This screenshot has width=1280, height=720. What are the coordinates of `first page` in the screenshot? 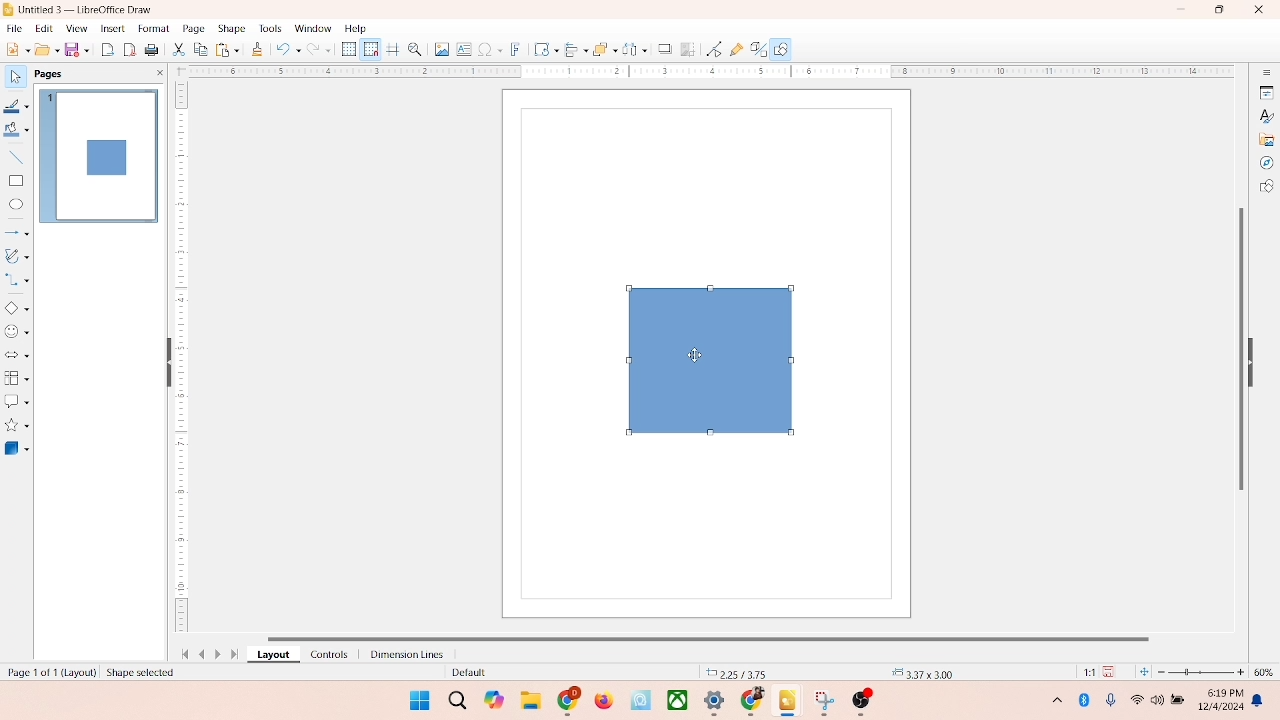 It's located at (181, 652).